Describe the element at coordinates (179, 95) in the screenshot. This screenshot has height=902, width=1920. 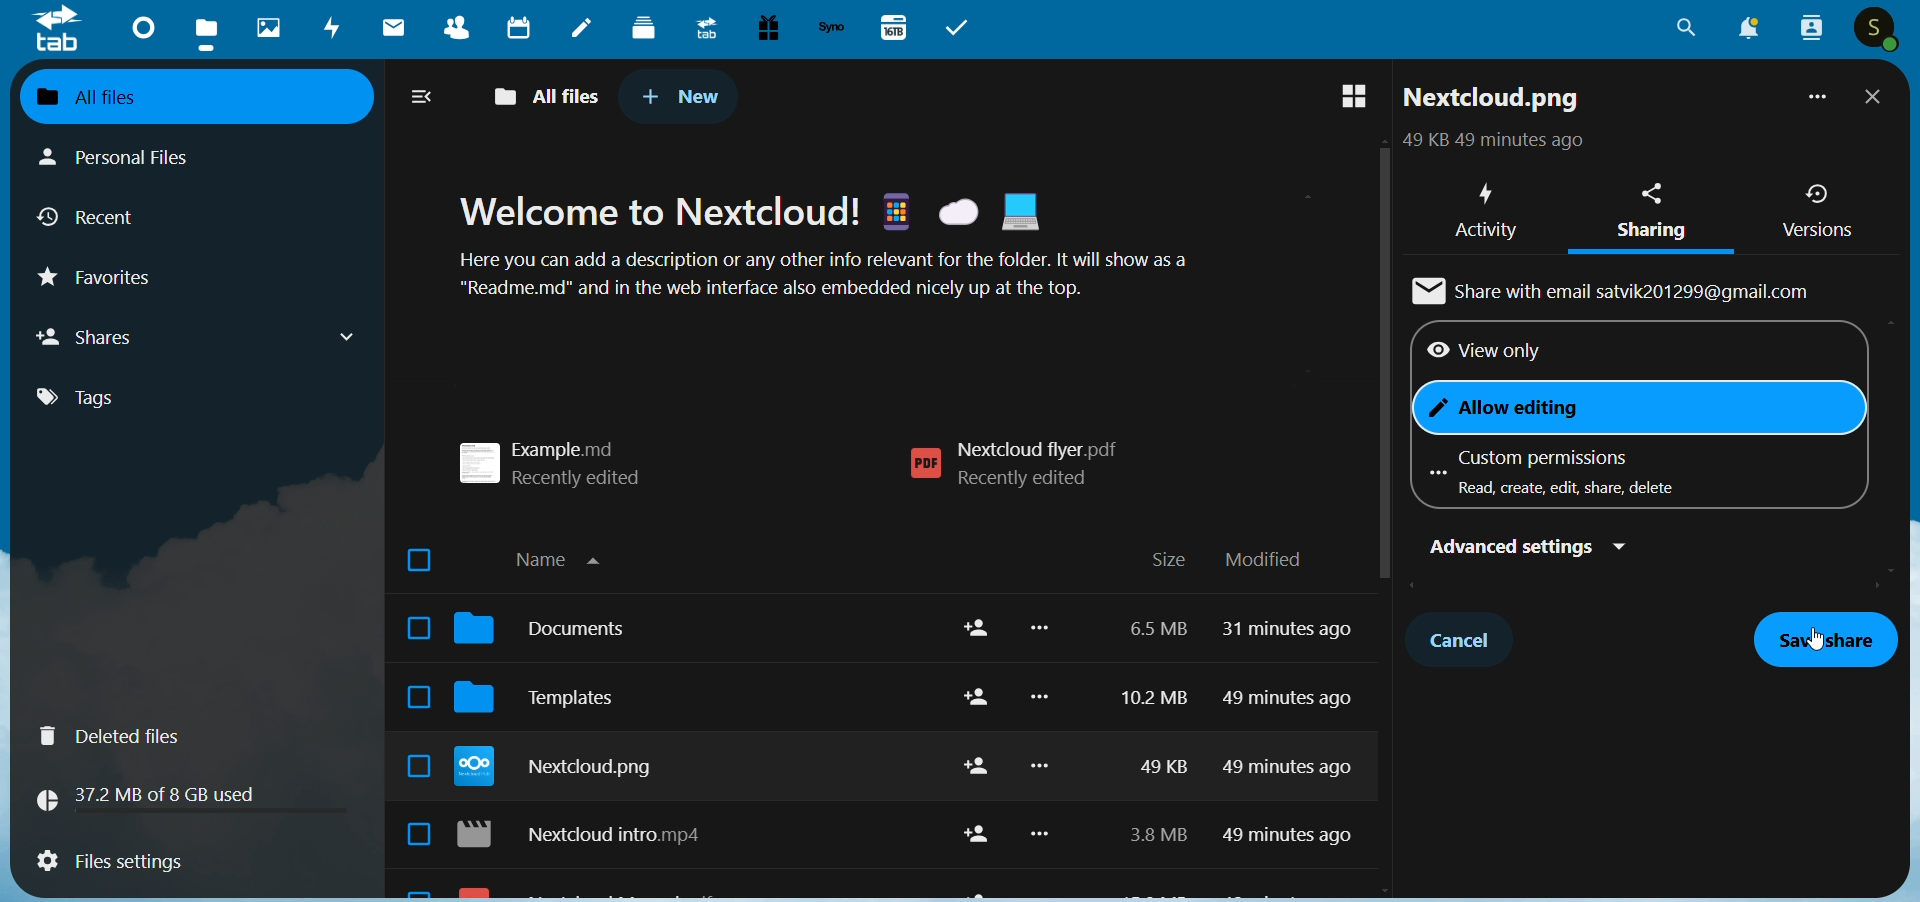
I see `all files` at that location.